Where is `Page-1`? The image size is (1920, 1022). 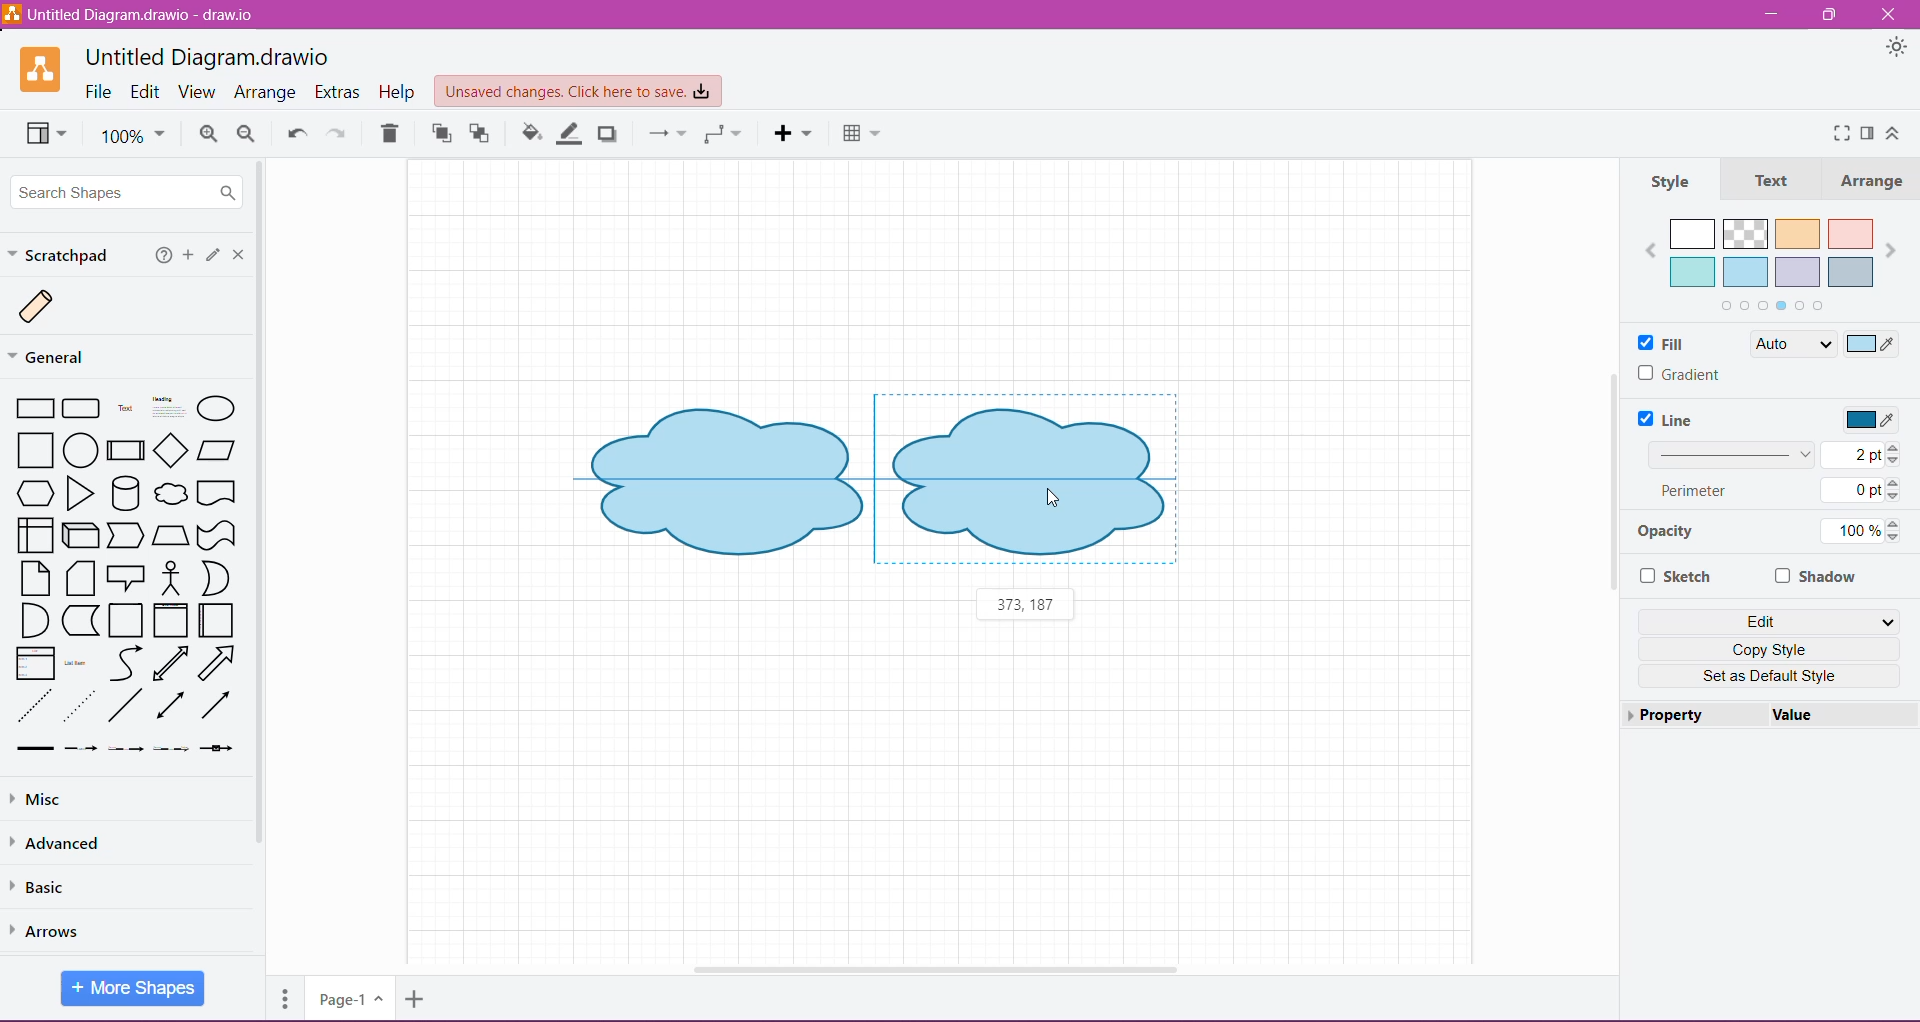 Page-1 is located at coordinates (348, 999).